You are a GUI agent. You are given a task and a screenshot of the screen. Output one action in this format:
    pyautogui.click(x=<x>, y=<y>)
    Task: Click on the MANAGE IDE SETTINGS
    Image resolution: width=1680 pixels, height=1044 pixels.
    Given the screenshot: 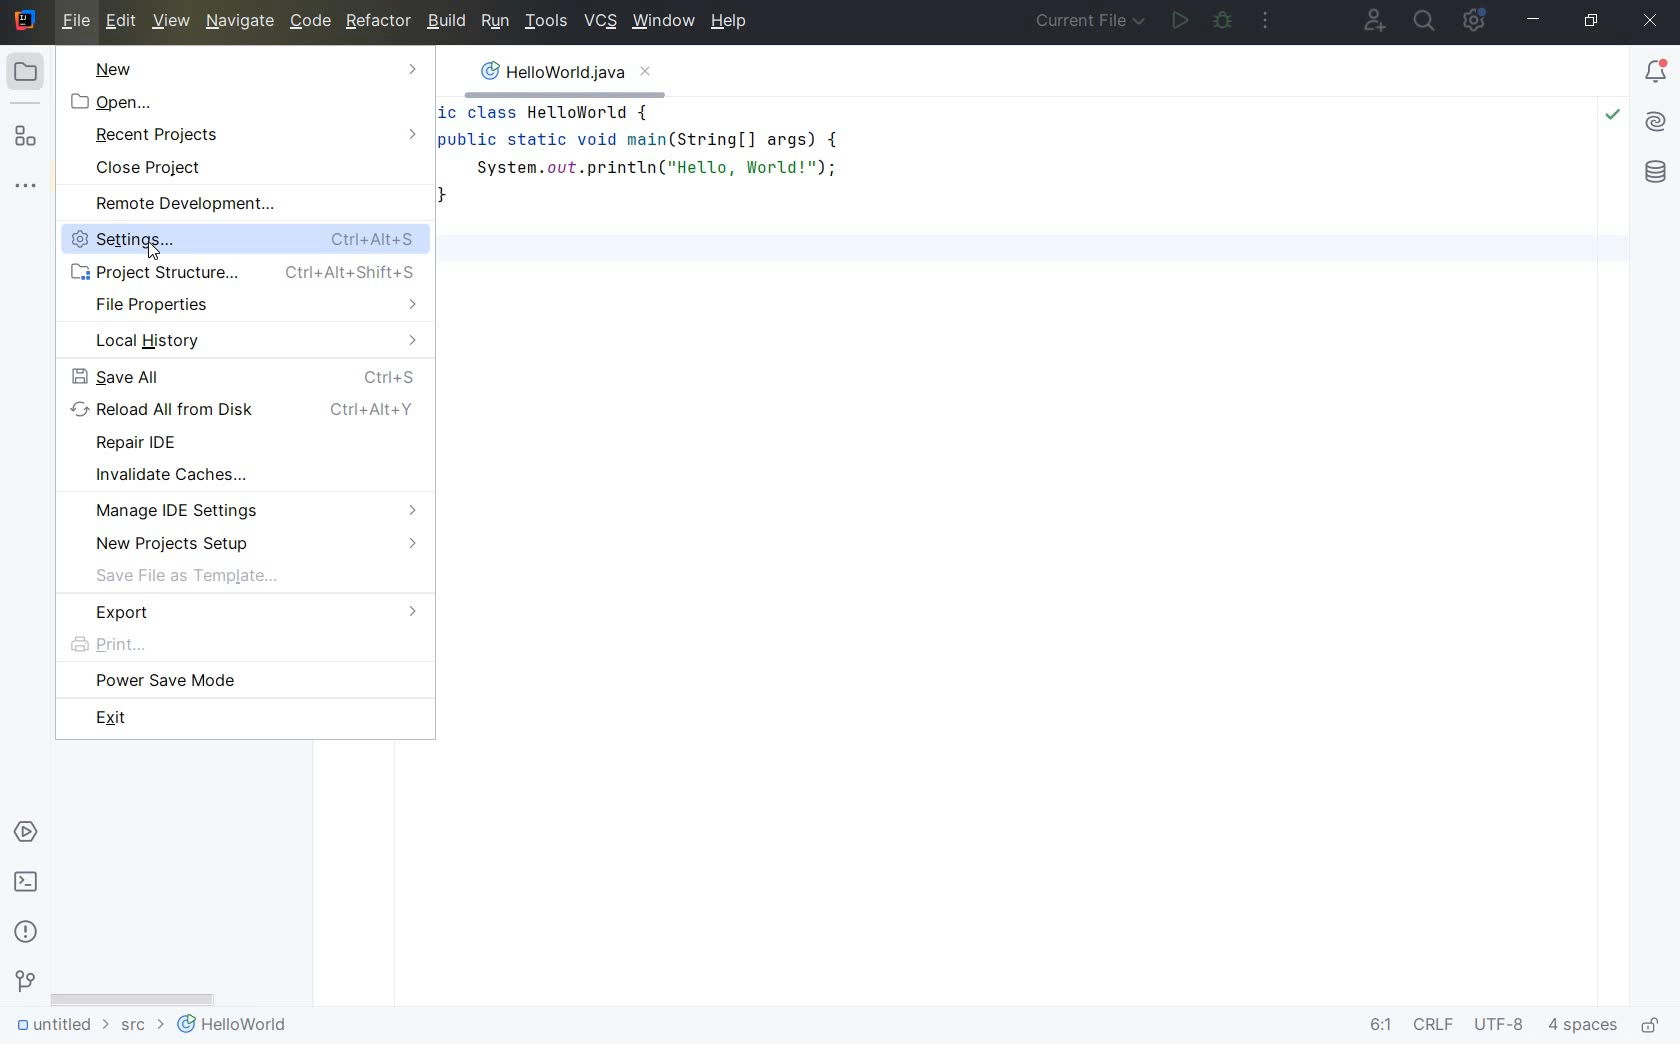 What is the action you would take?
    pyautogui.click(x=252, y=509)
    